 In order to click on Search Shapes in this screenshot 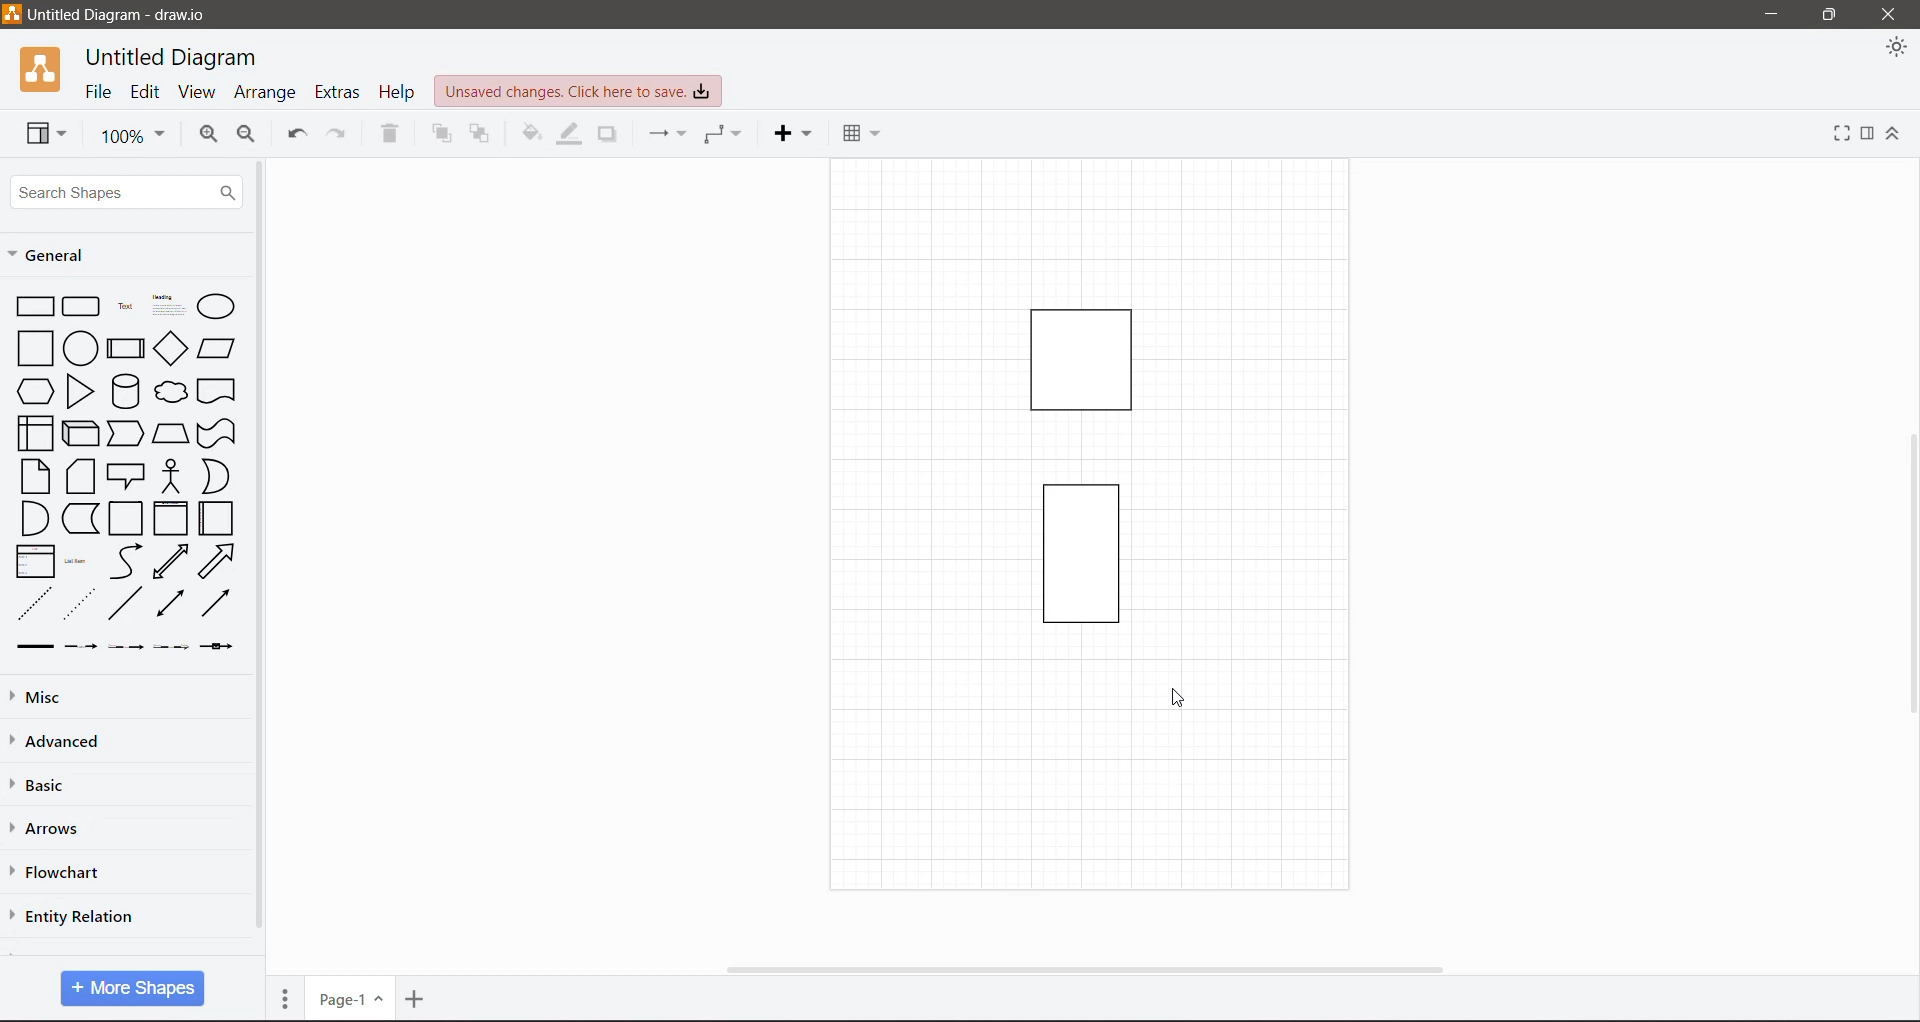, I will do `click(125, 191)`.